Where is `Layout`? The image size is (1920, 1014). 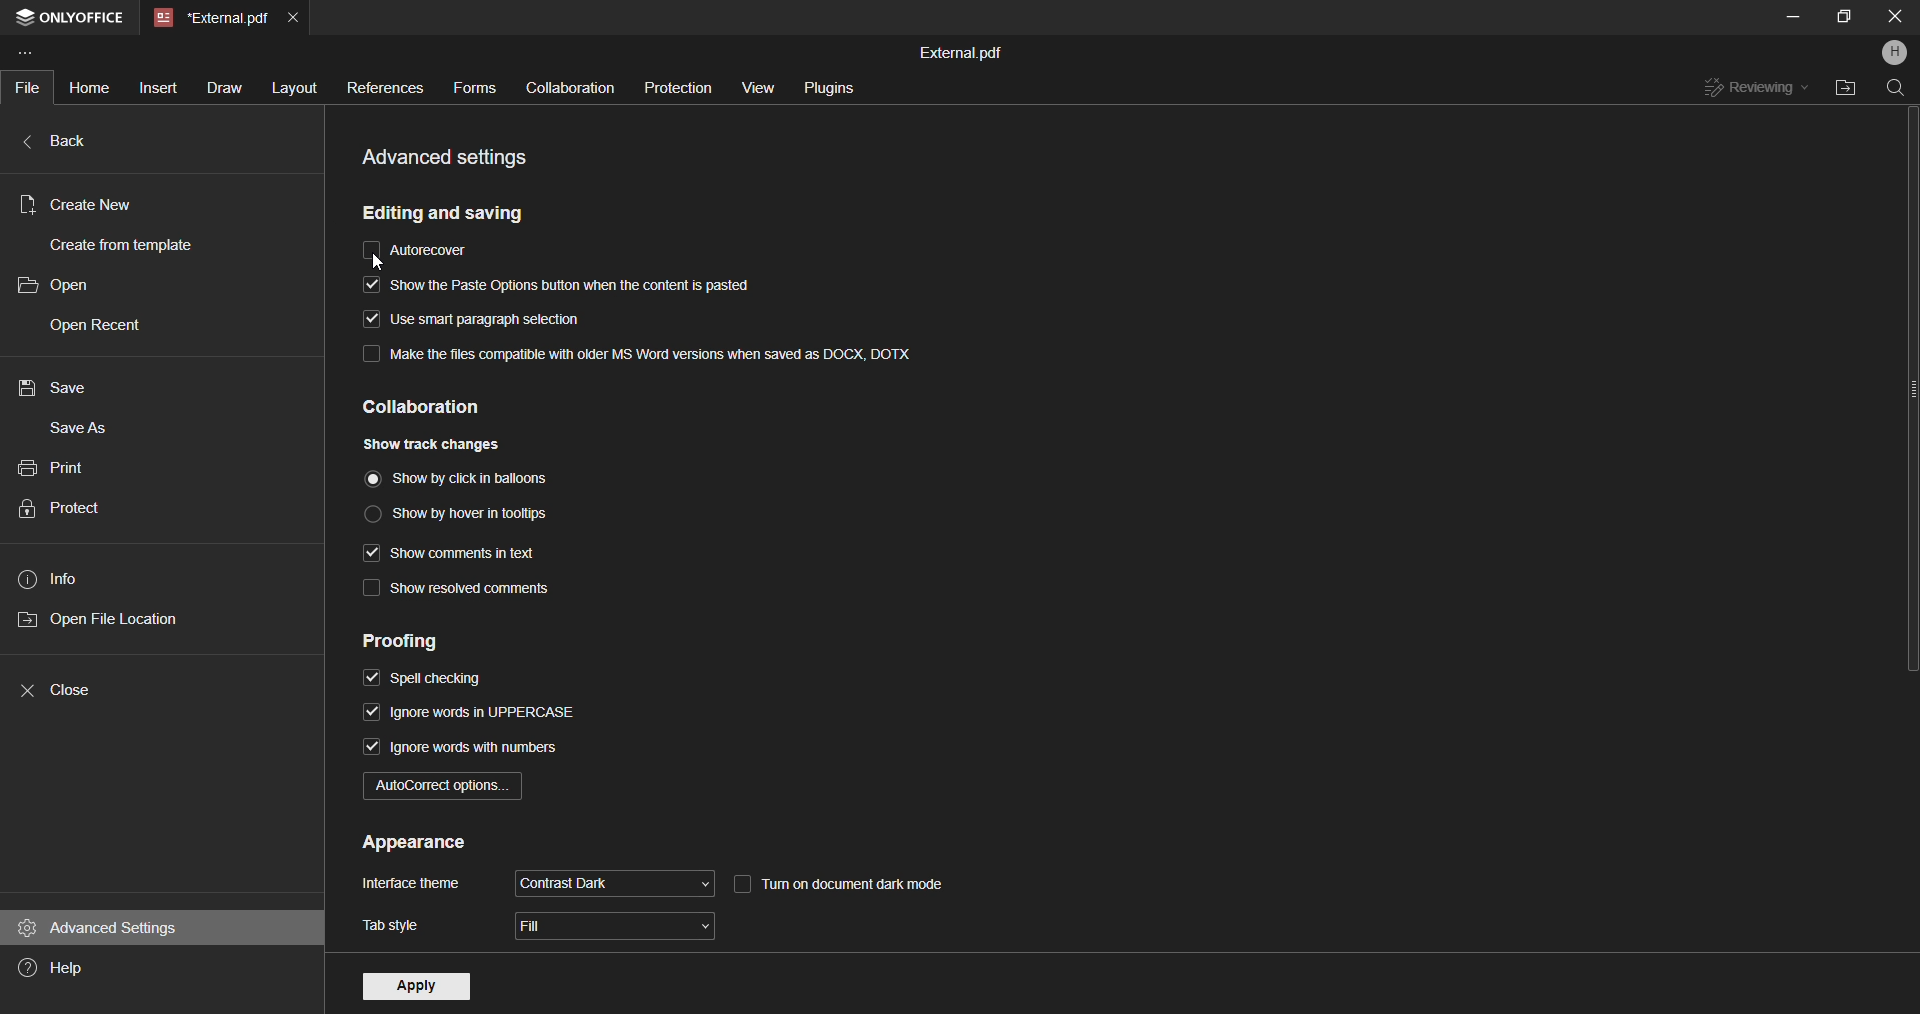
Layout is located at coordinates (290, 86).